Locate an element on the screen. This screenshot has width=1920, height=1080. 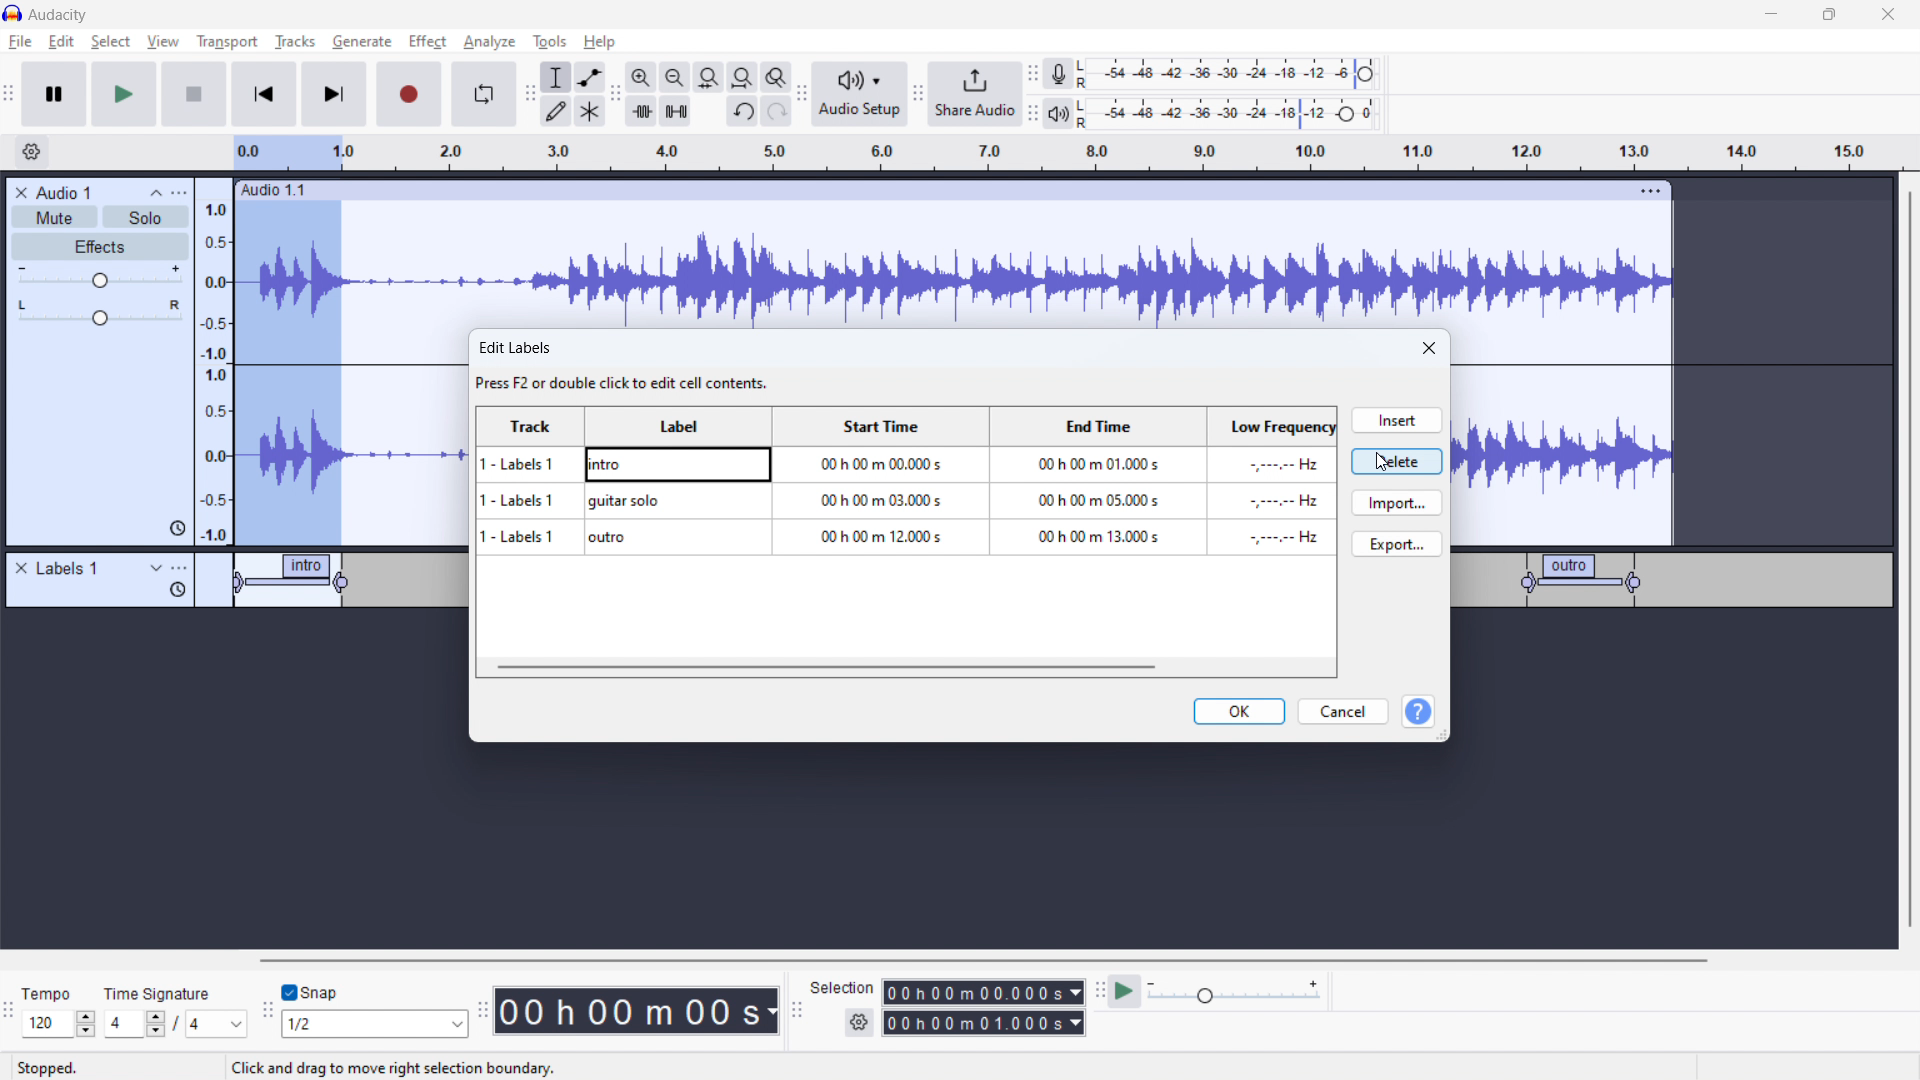
help is located at coordinates (1418, 713).